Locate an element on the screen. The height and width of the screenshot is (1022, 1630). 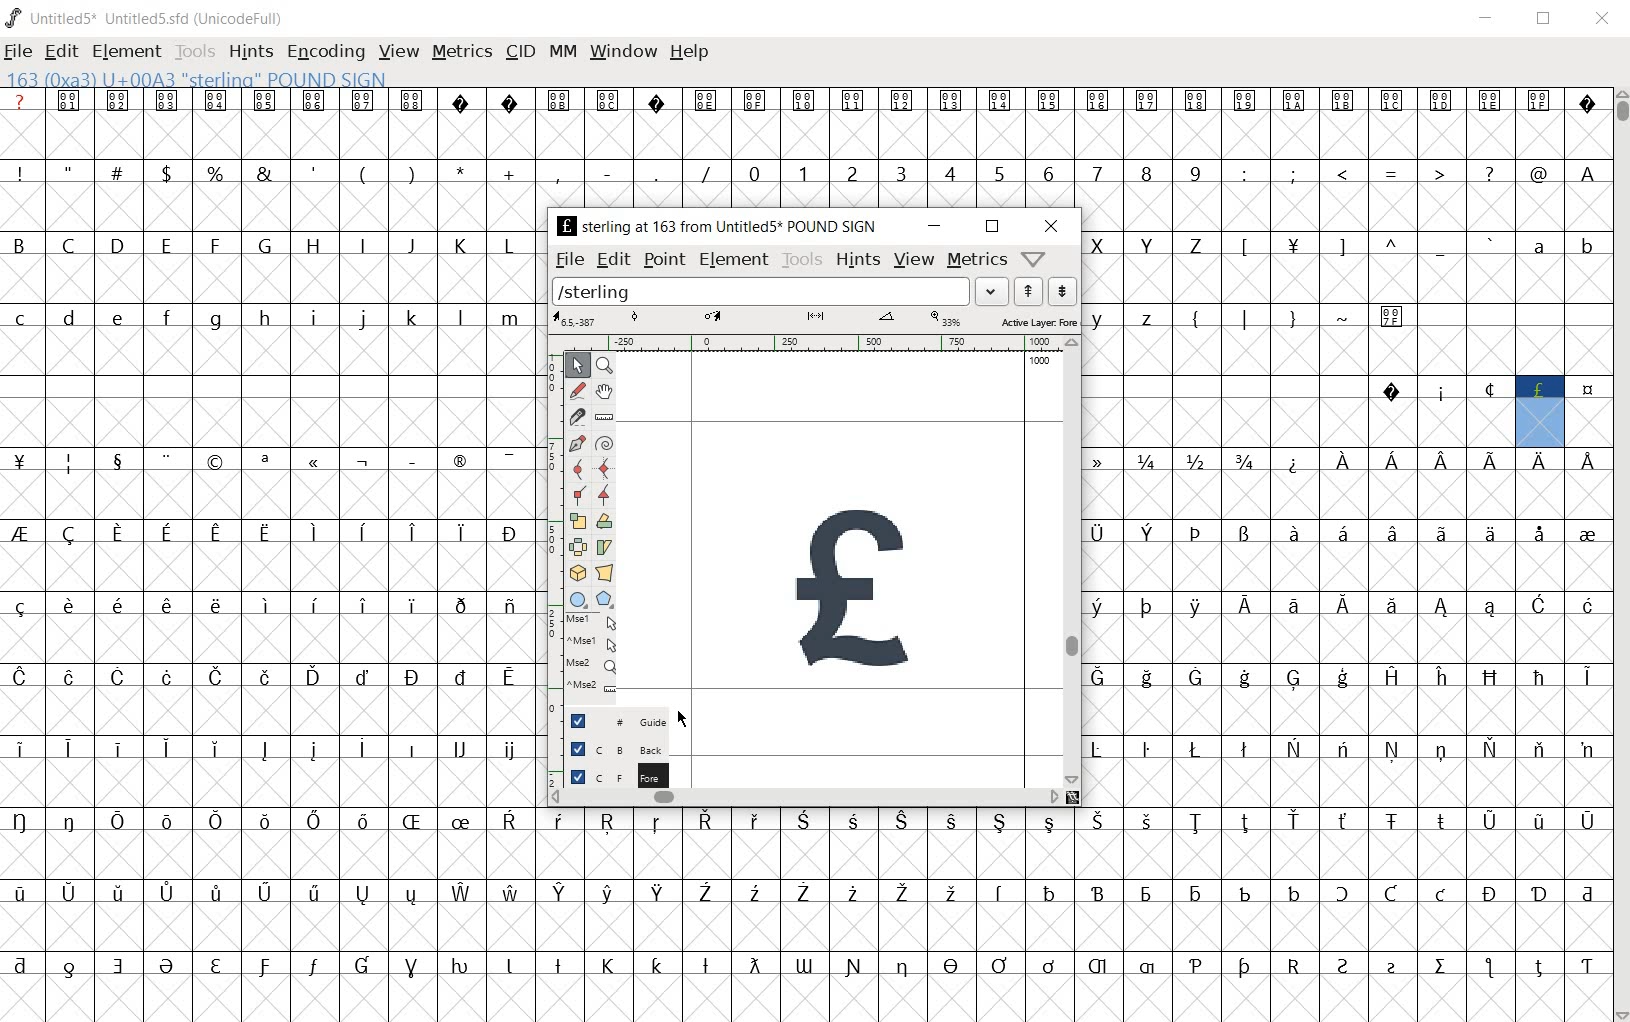
 is located at coordinates (118, 320).